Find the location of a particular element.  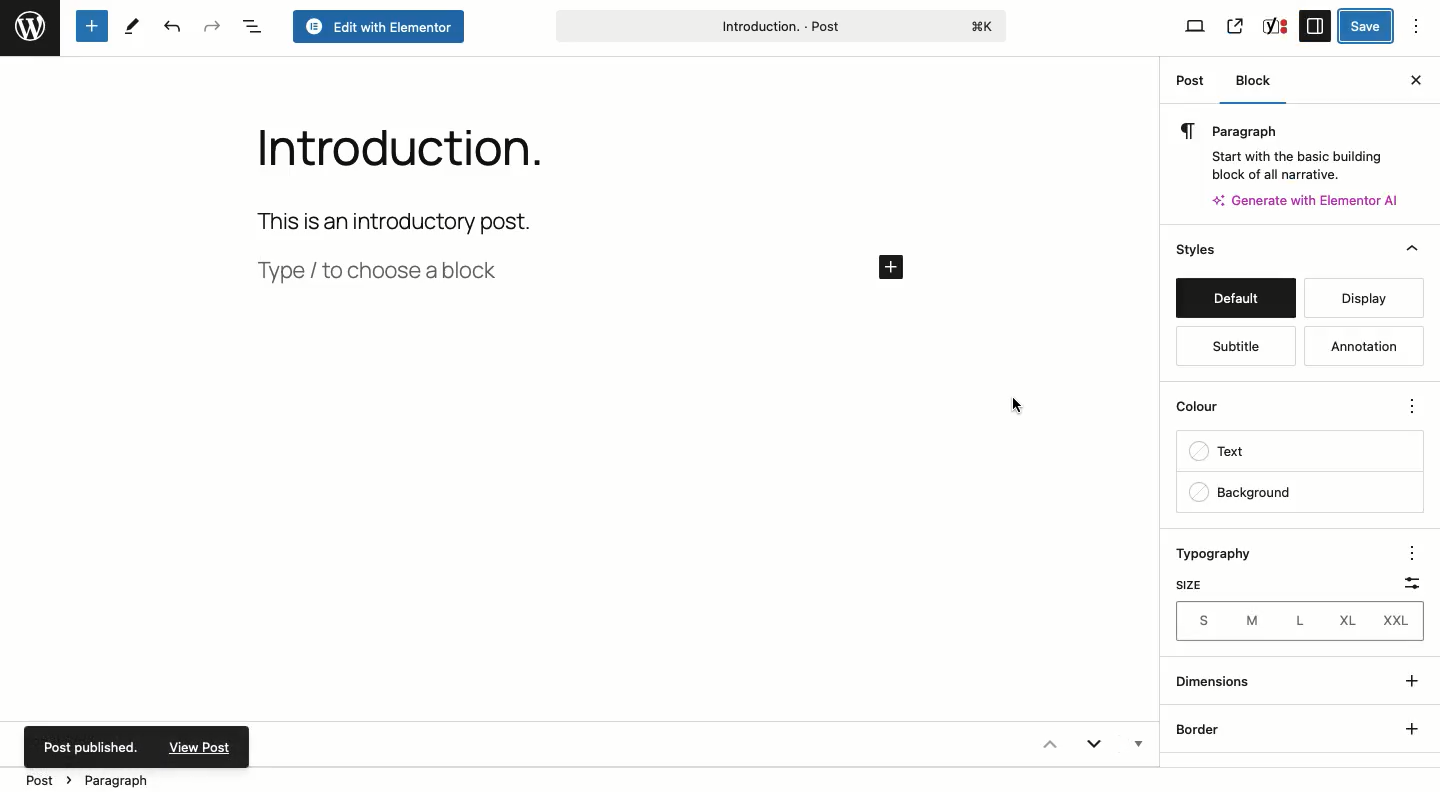

Scale is located at coordinates (1406, 579).